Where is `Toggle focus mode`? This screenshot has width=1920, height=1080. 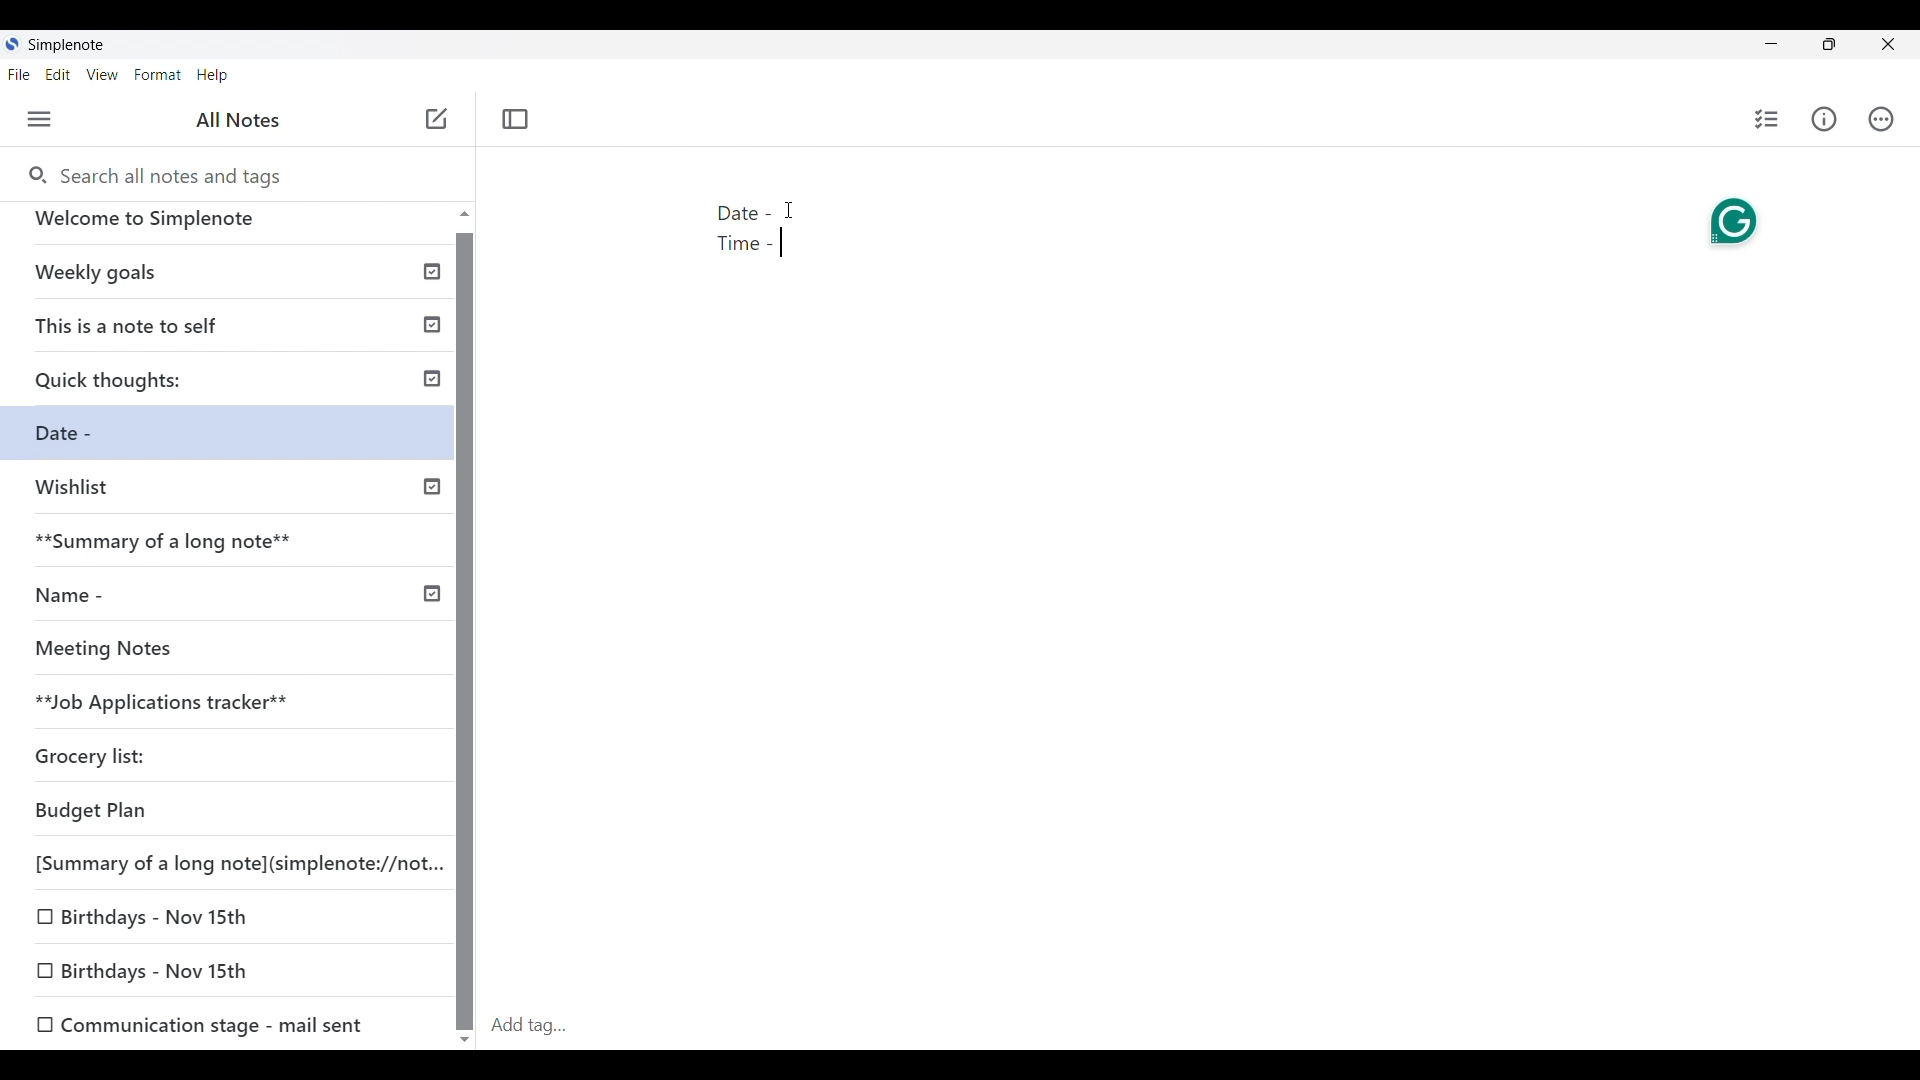
Toggle focus mode is located at coordinates (515, 120).